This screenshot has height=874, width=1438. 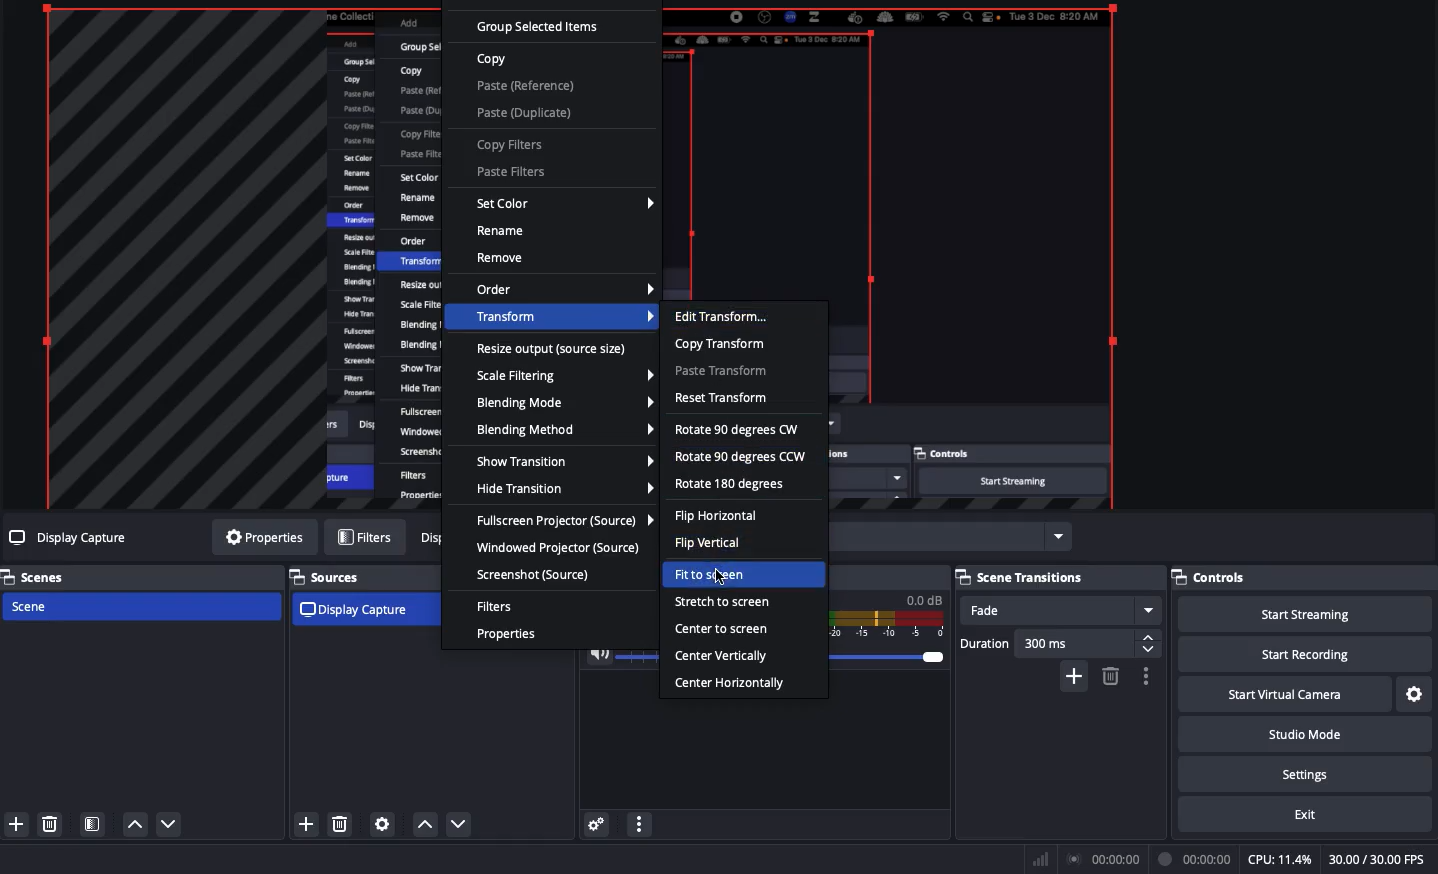 I want to click on Blending mode, so click(x=562, y=402).